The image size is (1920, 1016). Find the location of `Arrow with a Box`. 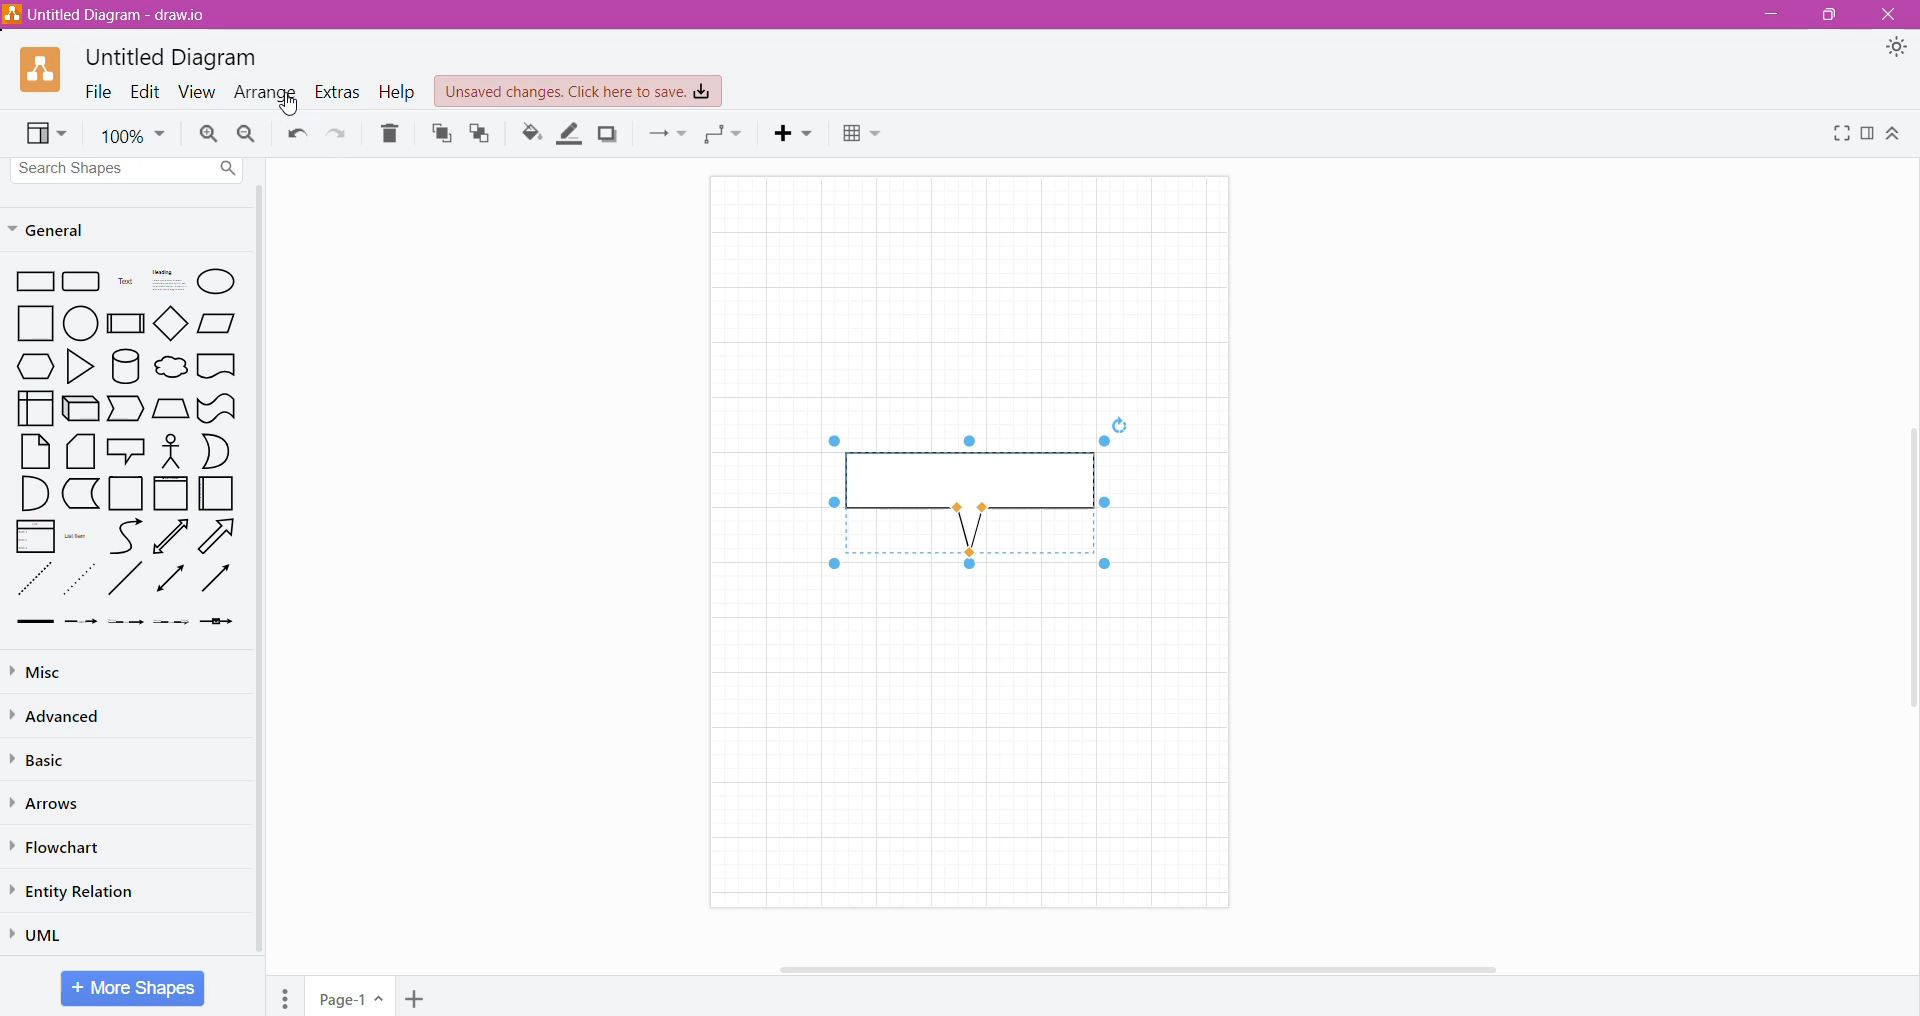

Arrow with a Box is located at coordinates (218, 622).